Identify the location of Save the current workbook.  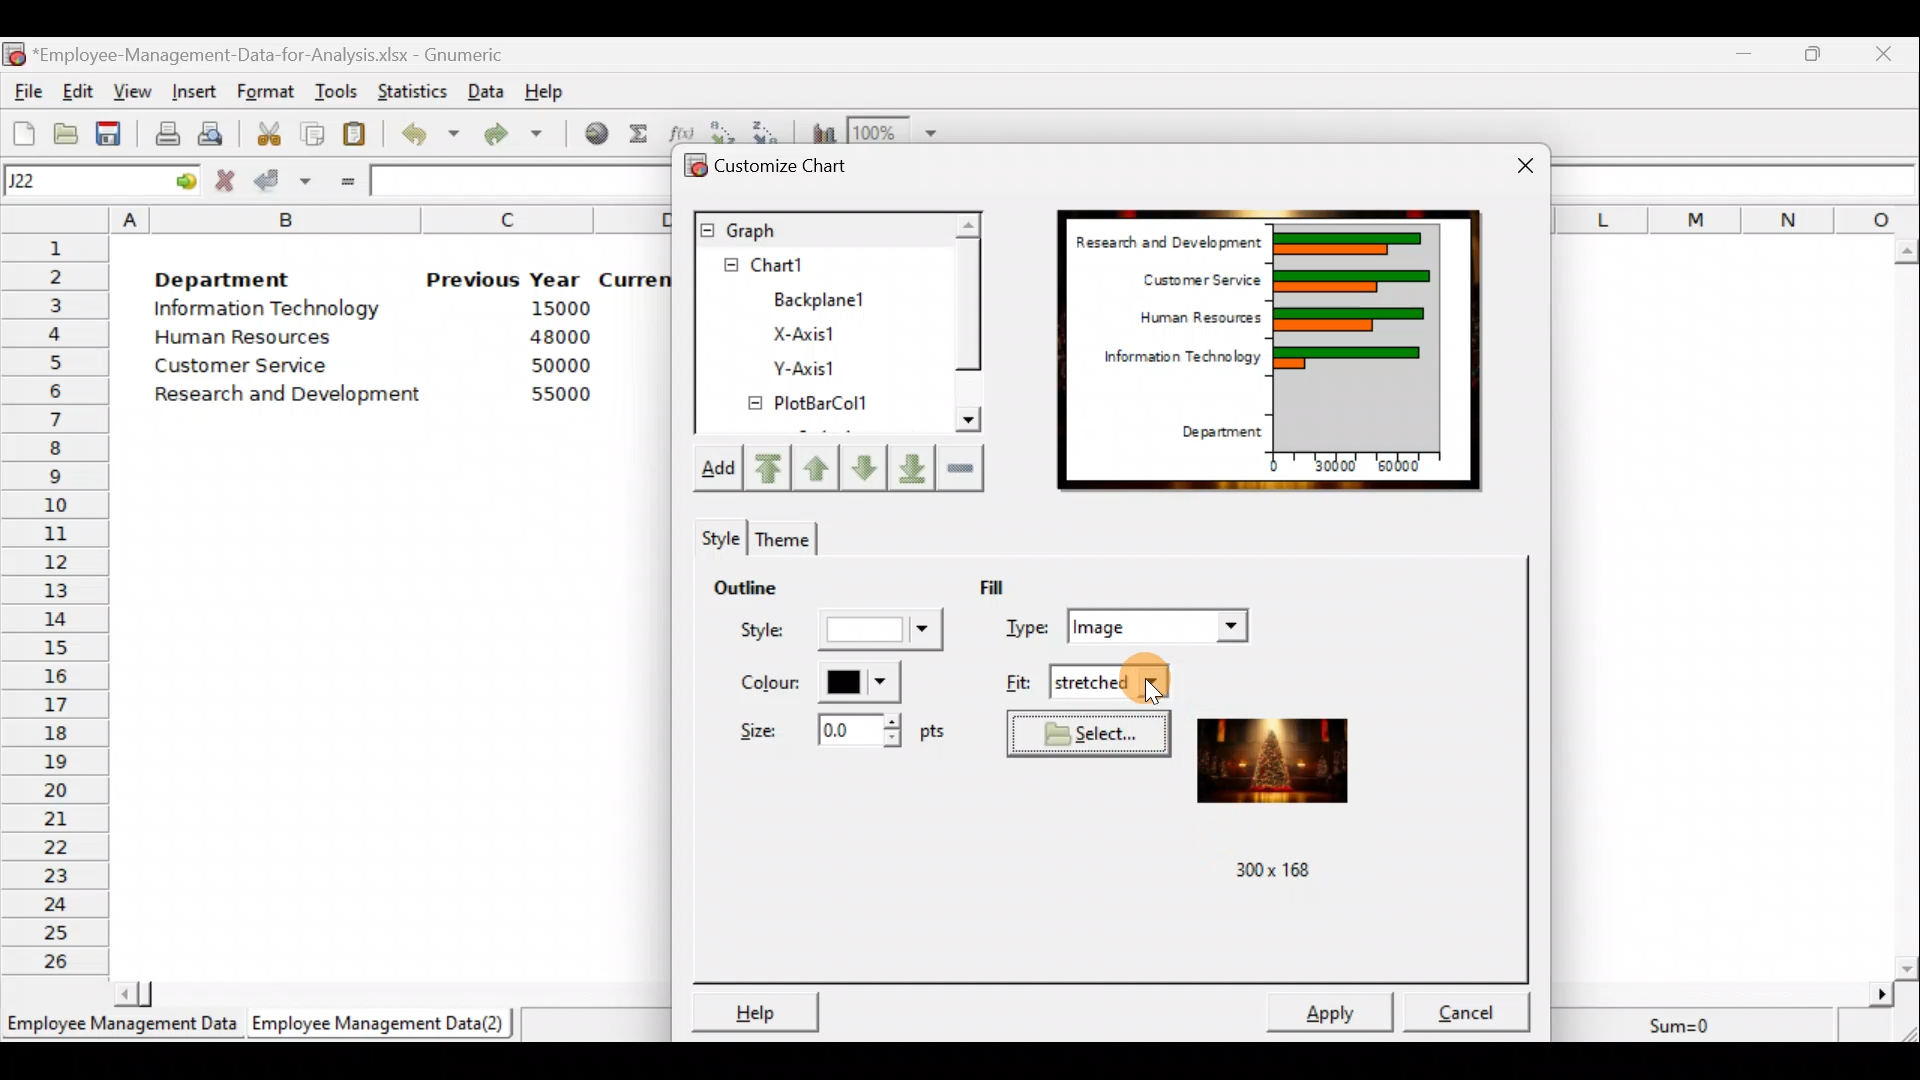
(110, 131).